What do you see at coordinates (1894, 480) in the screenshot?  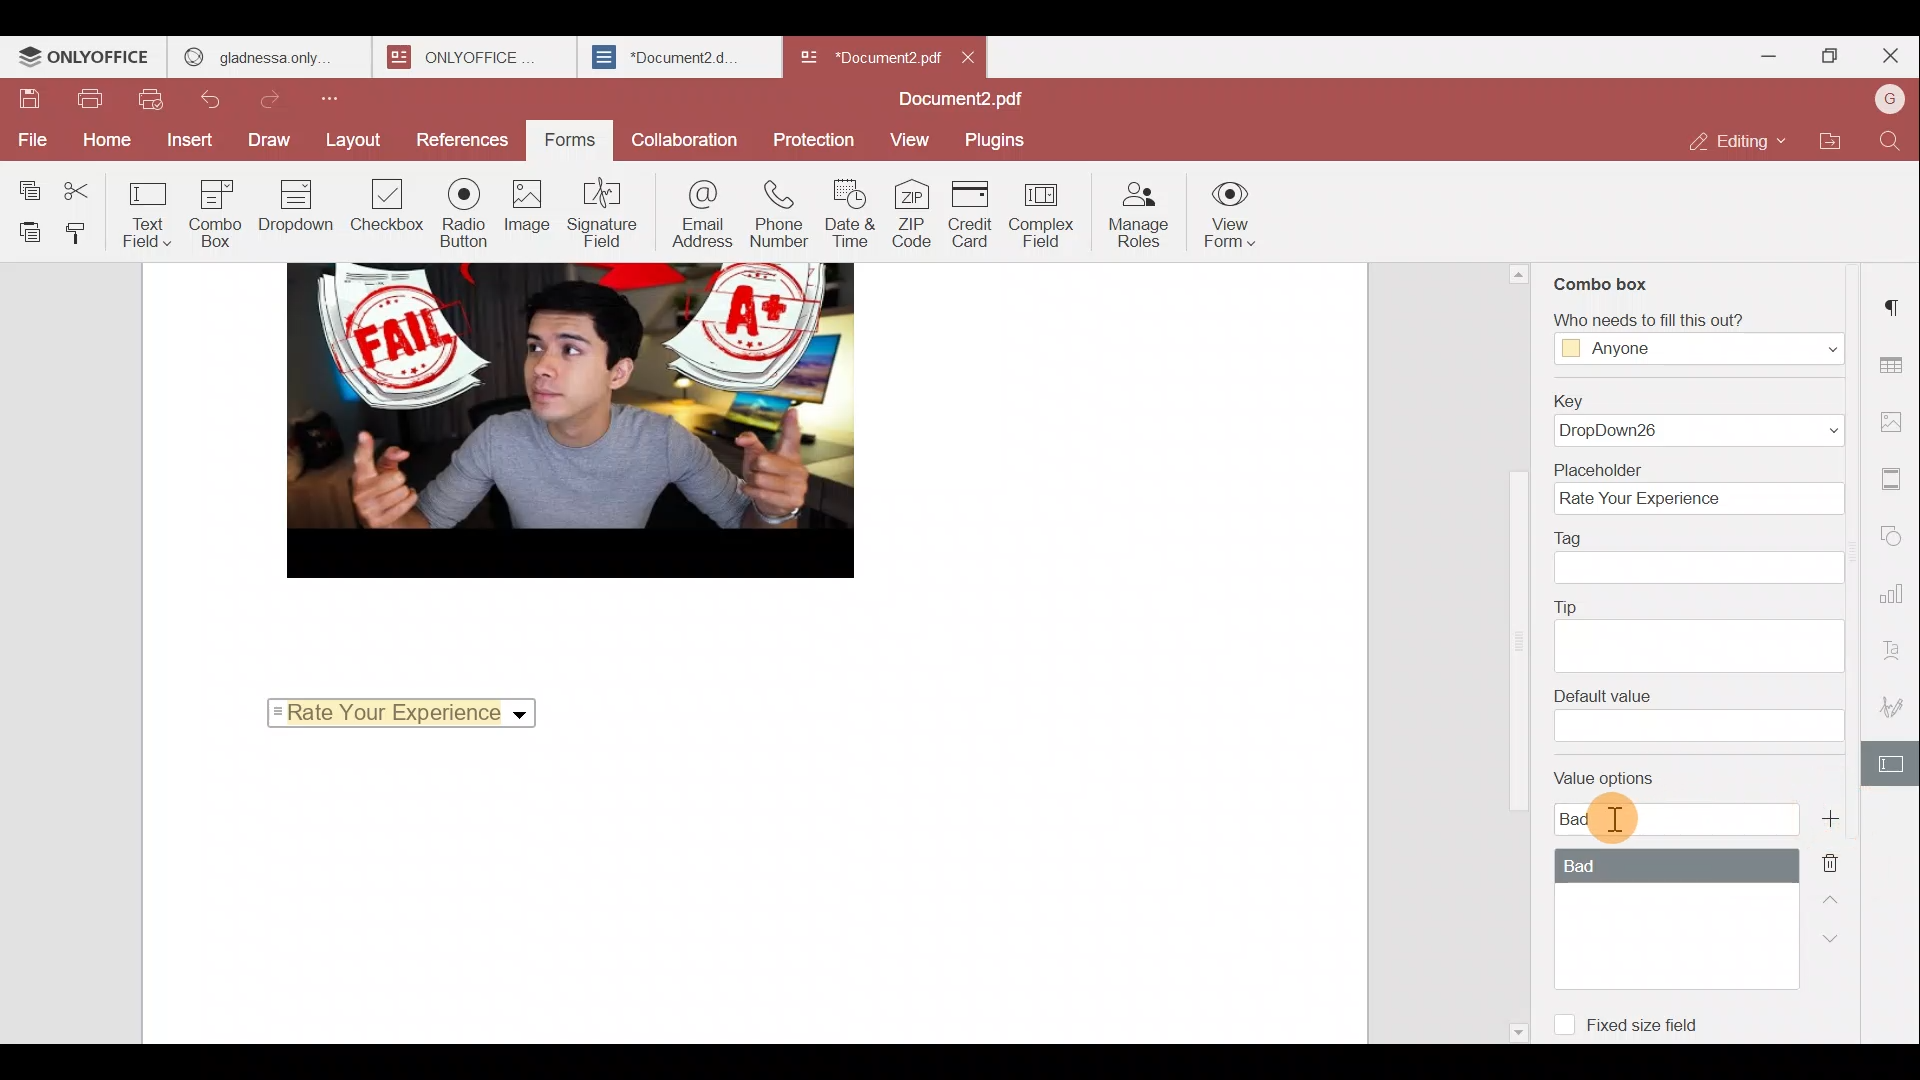 I see `Header & footer settings` at bounding box center [1894, 480].